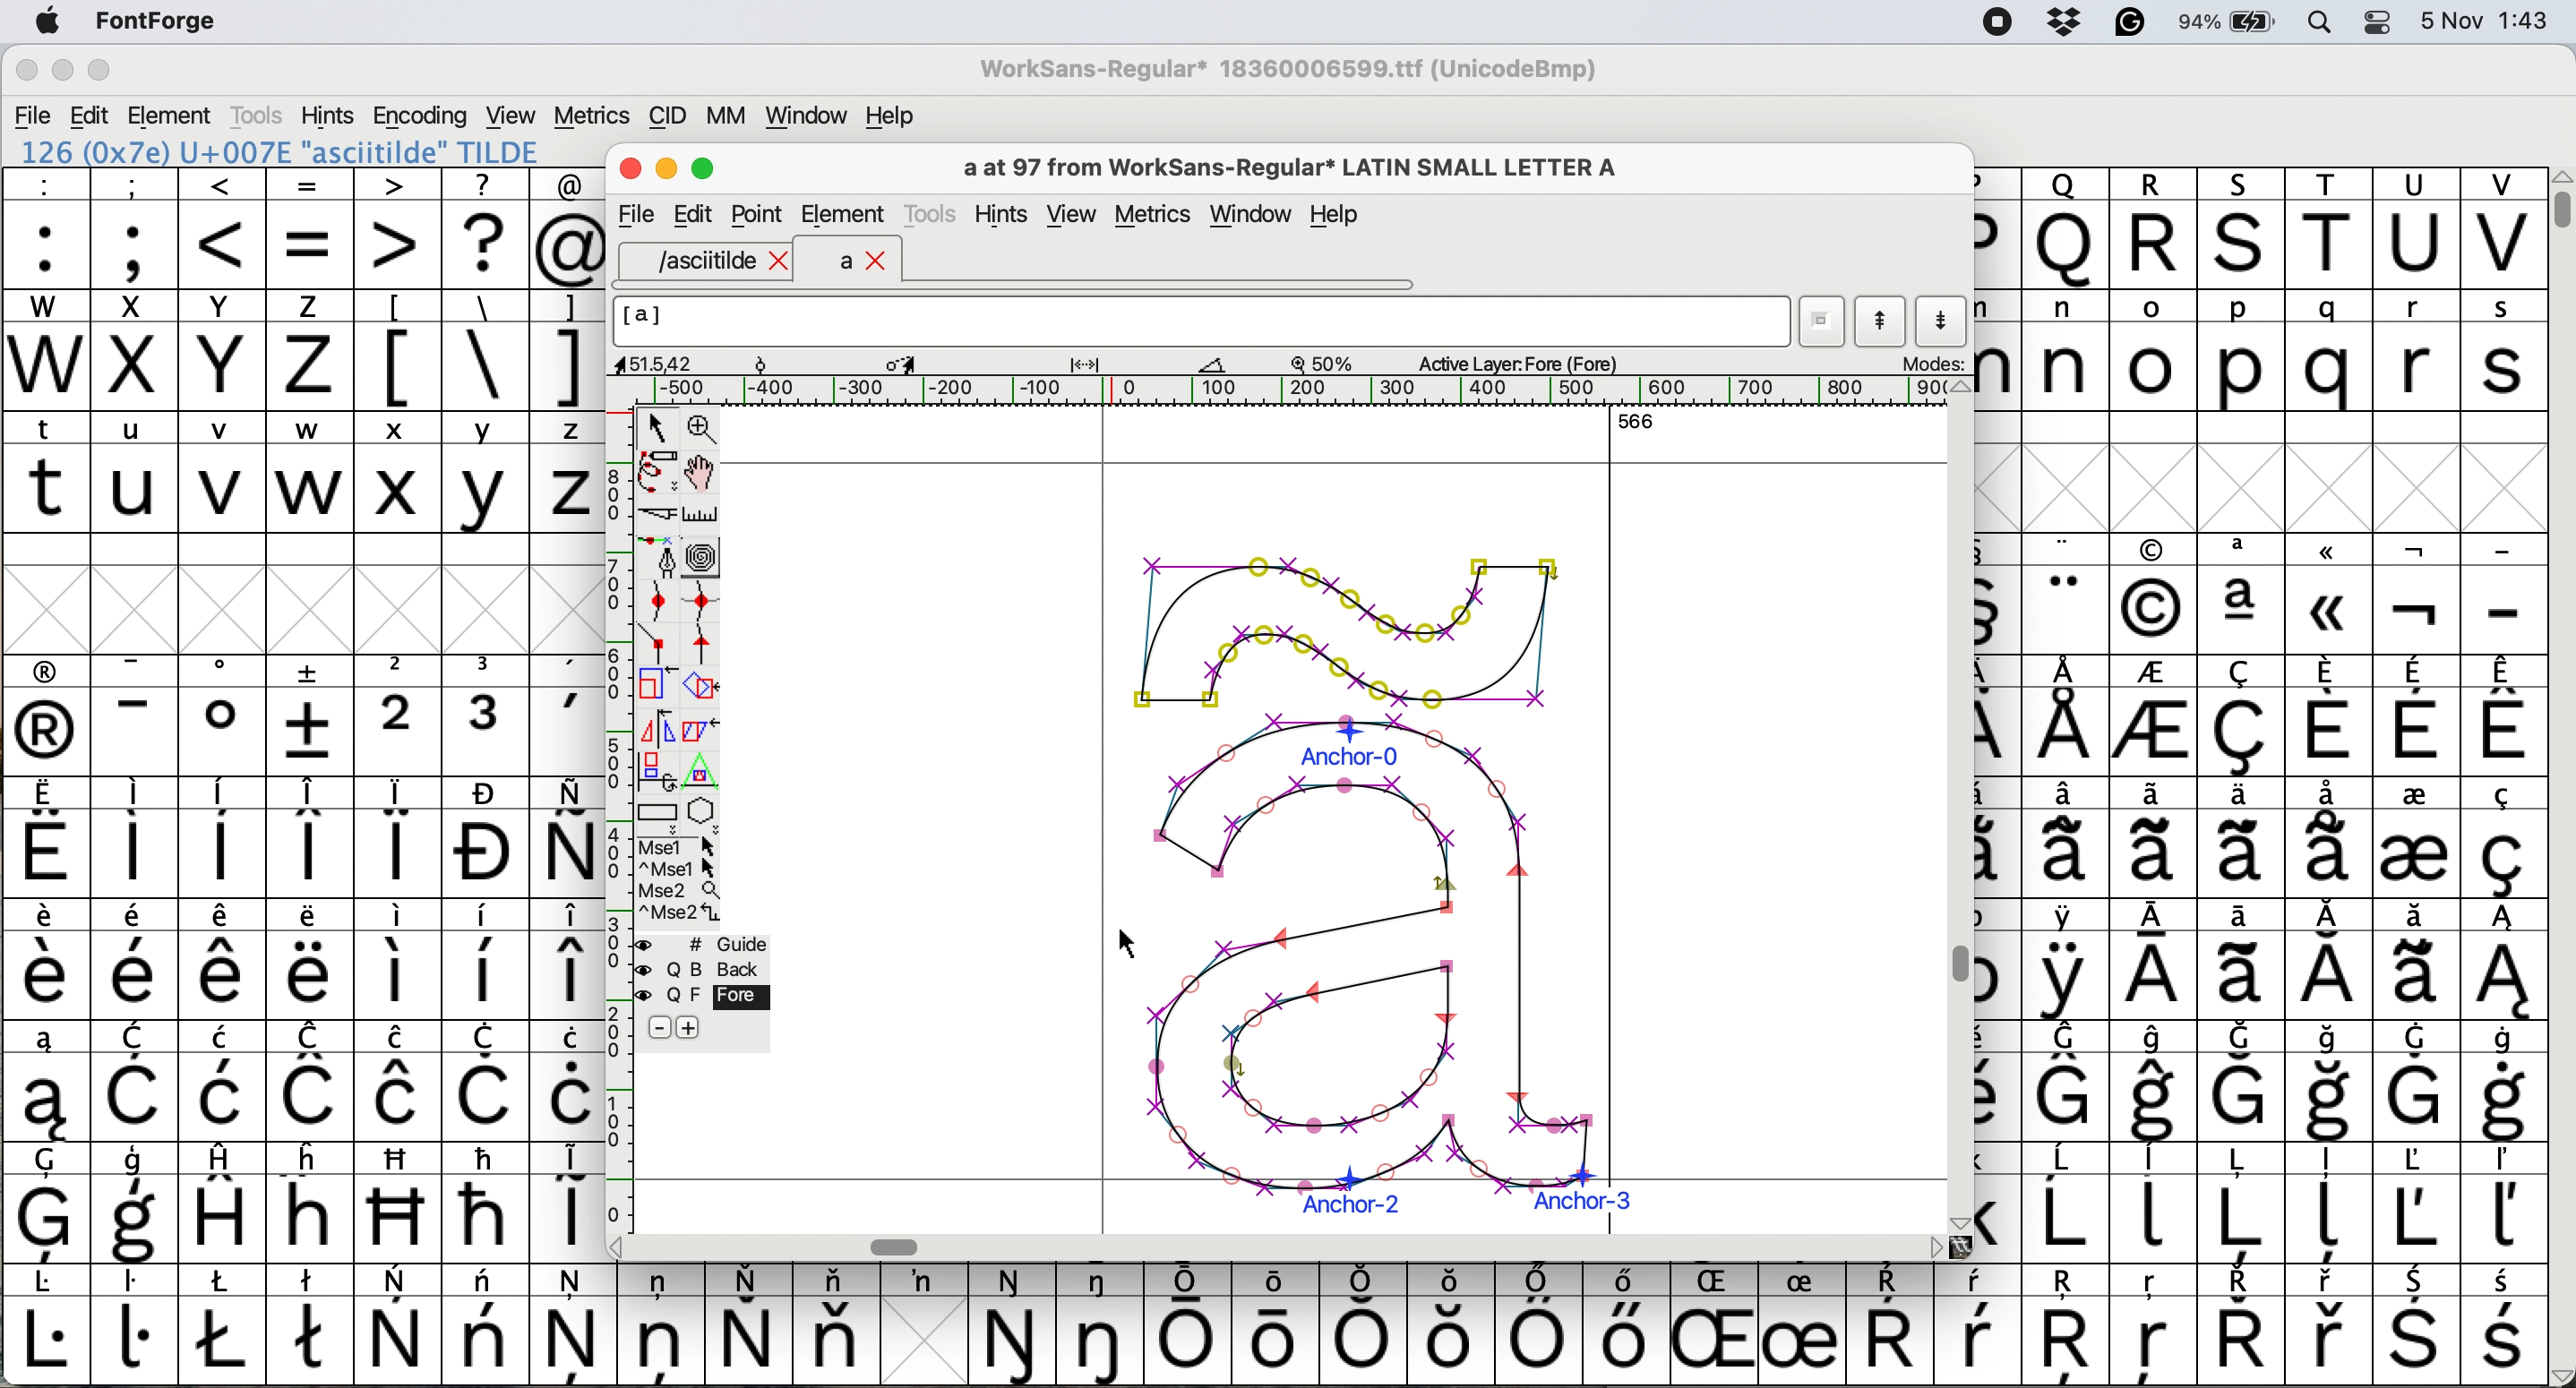 This screenshot has width=2576, height=1388. I want to click on symbol, so click(1622, 1323).